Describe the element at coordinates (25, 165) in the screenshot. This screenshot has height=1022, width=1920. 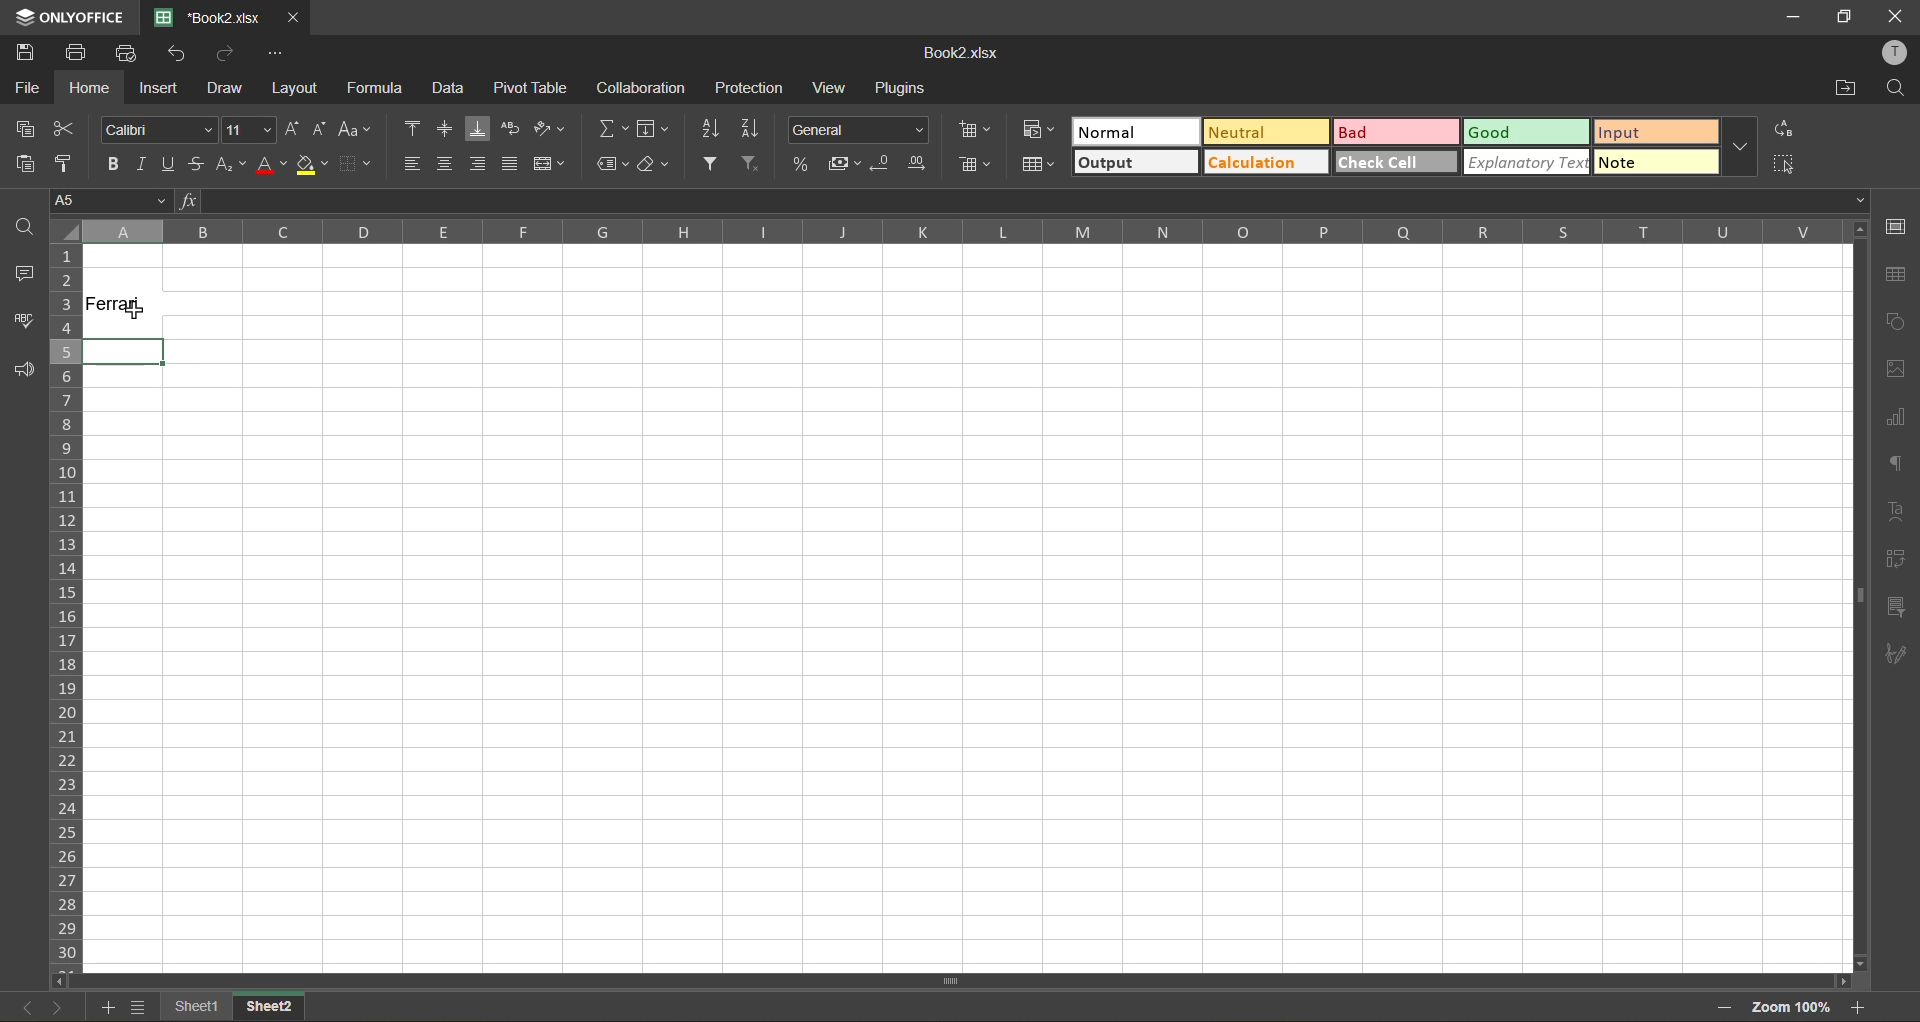
I see `paste` at that location.